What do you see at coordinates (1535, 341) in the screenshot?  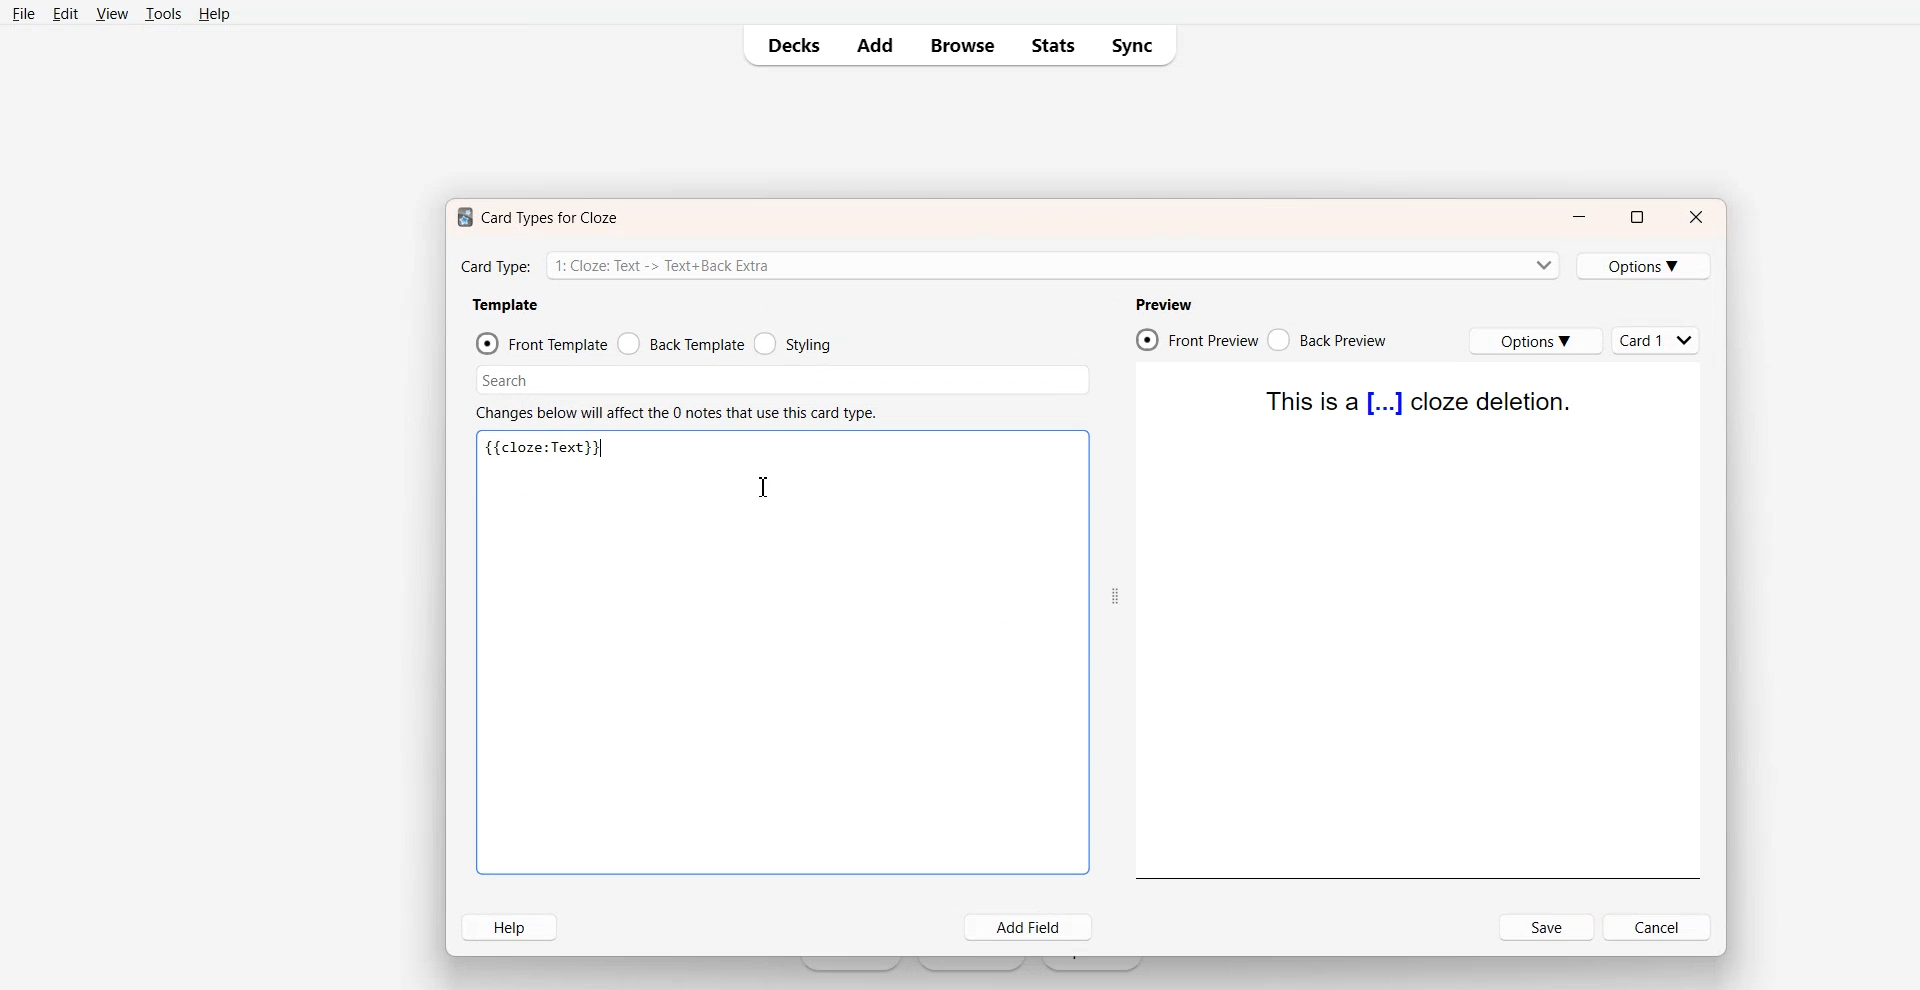 I see `Options` at bounding box center [1535, 341].